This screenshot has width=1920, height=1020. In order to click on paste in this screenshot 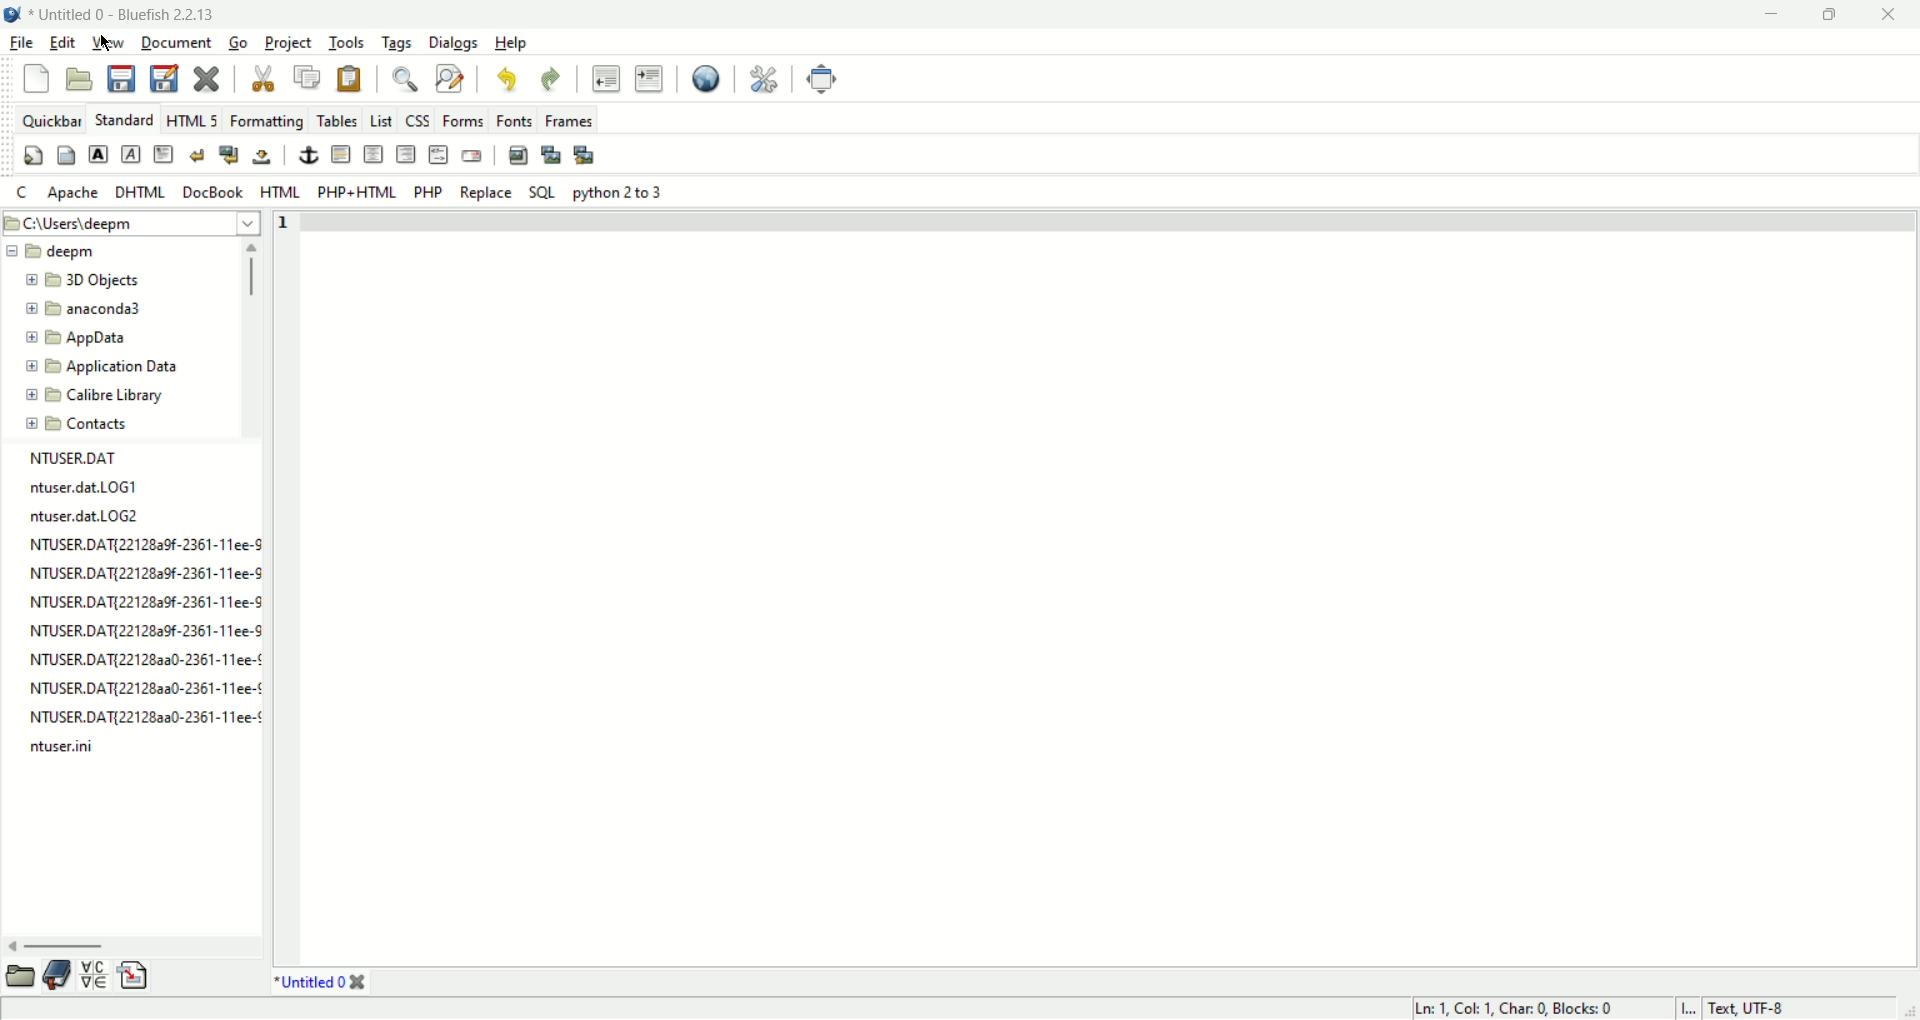, I will do `click(351, 78)`.